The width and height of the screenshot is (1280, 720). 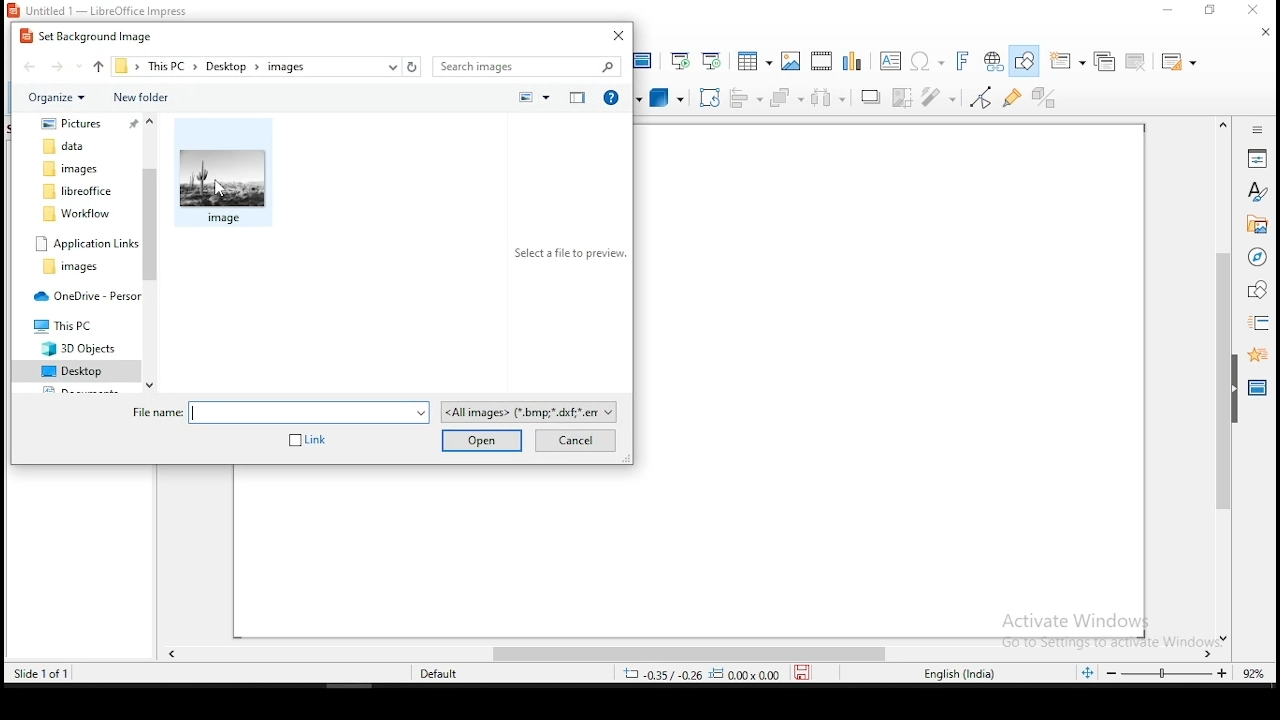 What do you see at coordinates (1259, 226) in the screenshot?
I see `gallery` at bounding box center [1259, 226].